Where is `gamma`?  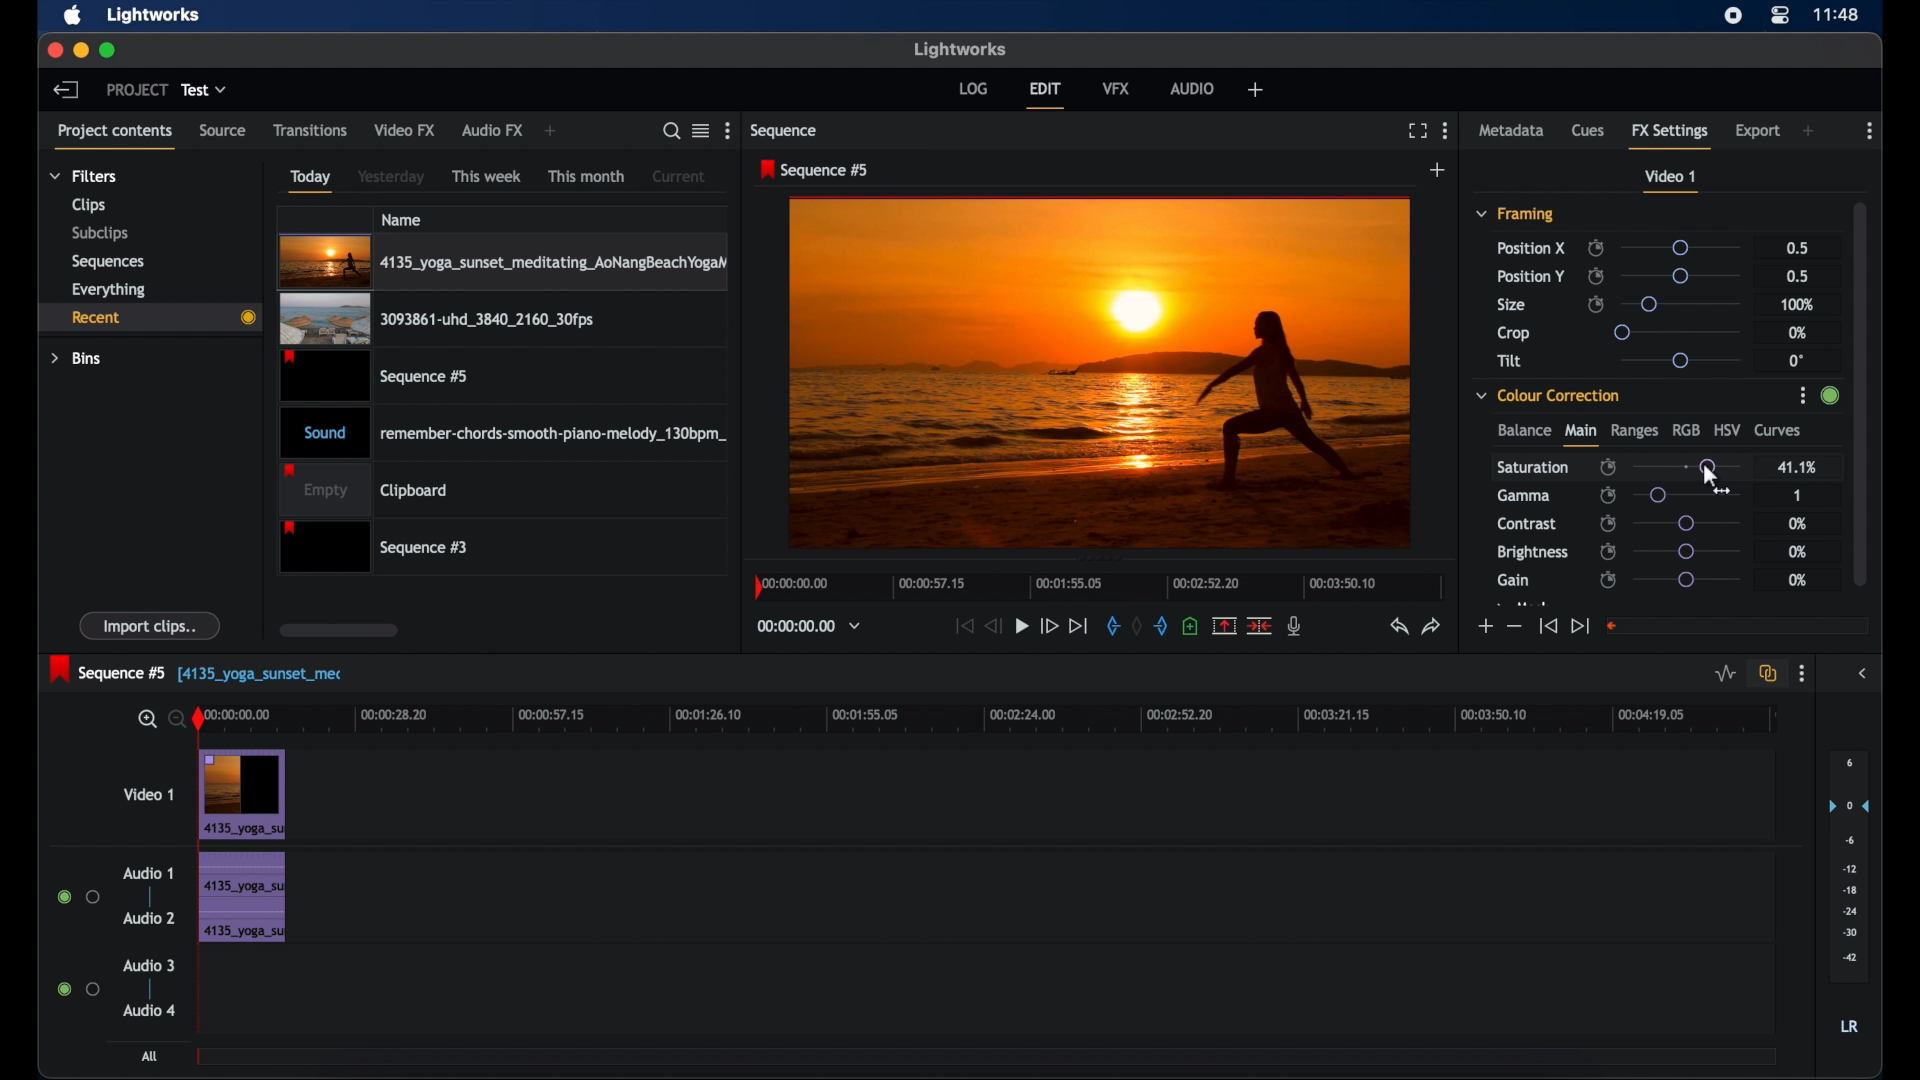
gamma is located at coordinates (1523, 495).